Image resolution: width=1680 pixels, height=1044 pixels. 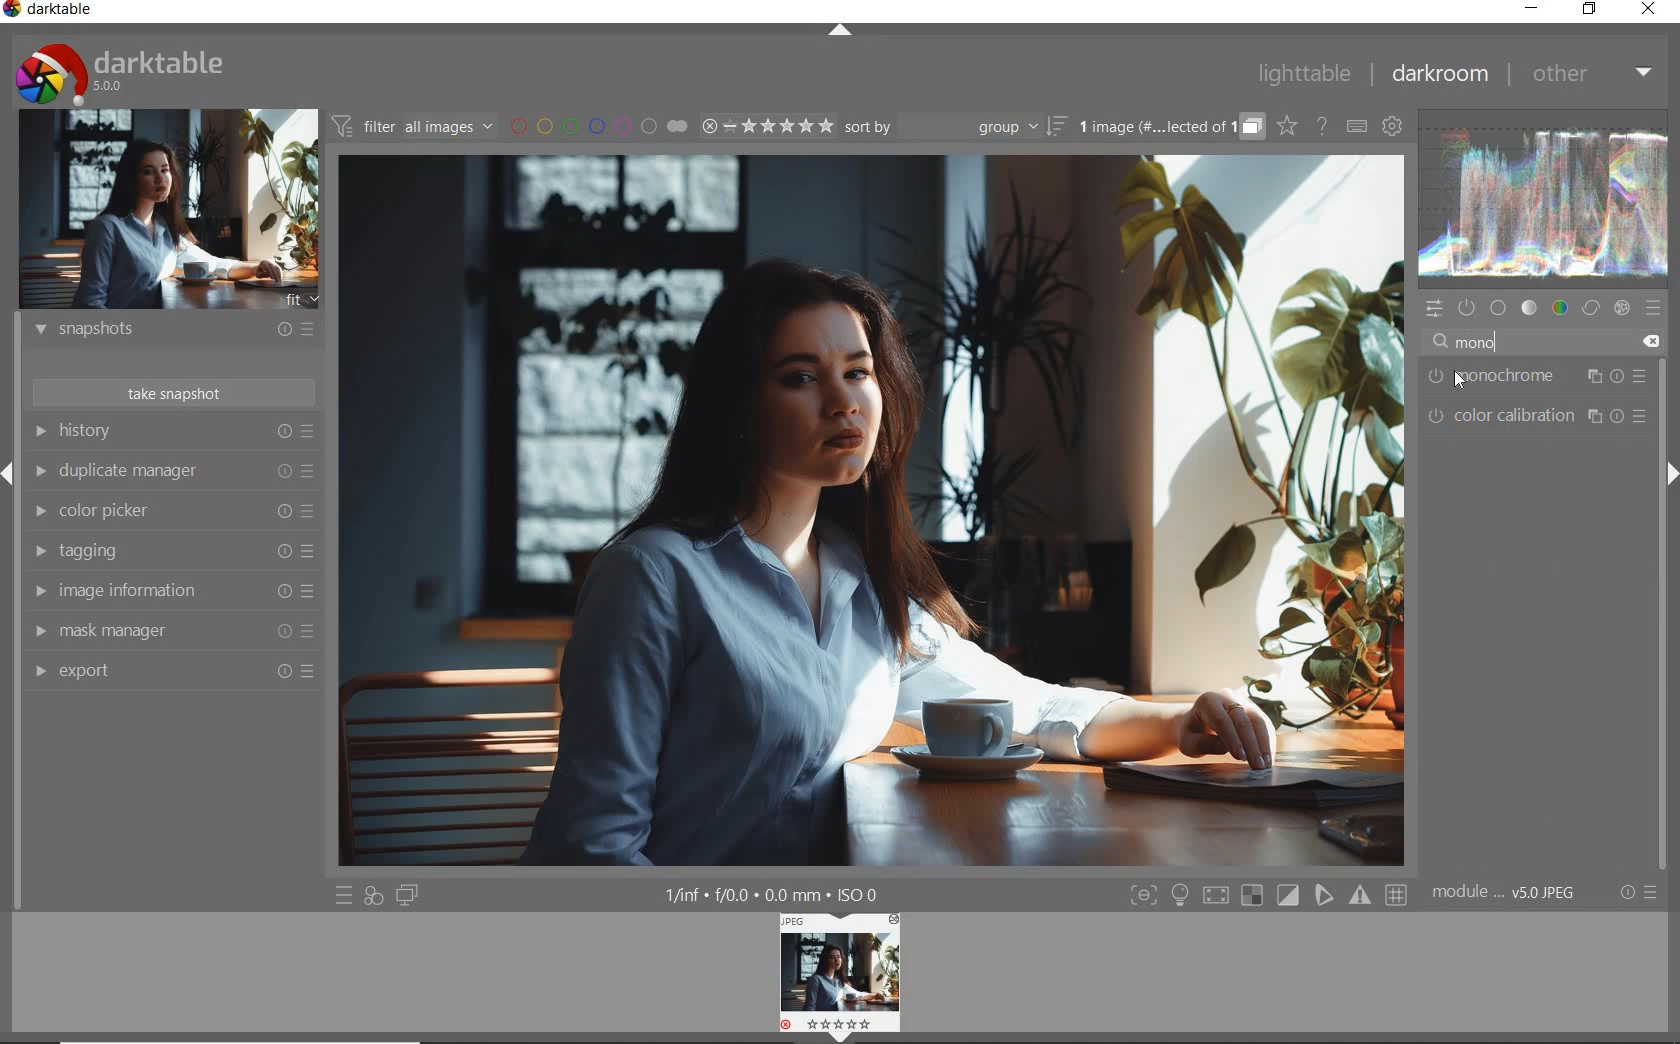 I want to click on selected image, so click(x=874, y=512).